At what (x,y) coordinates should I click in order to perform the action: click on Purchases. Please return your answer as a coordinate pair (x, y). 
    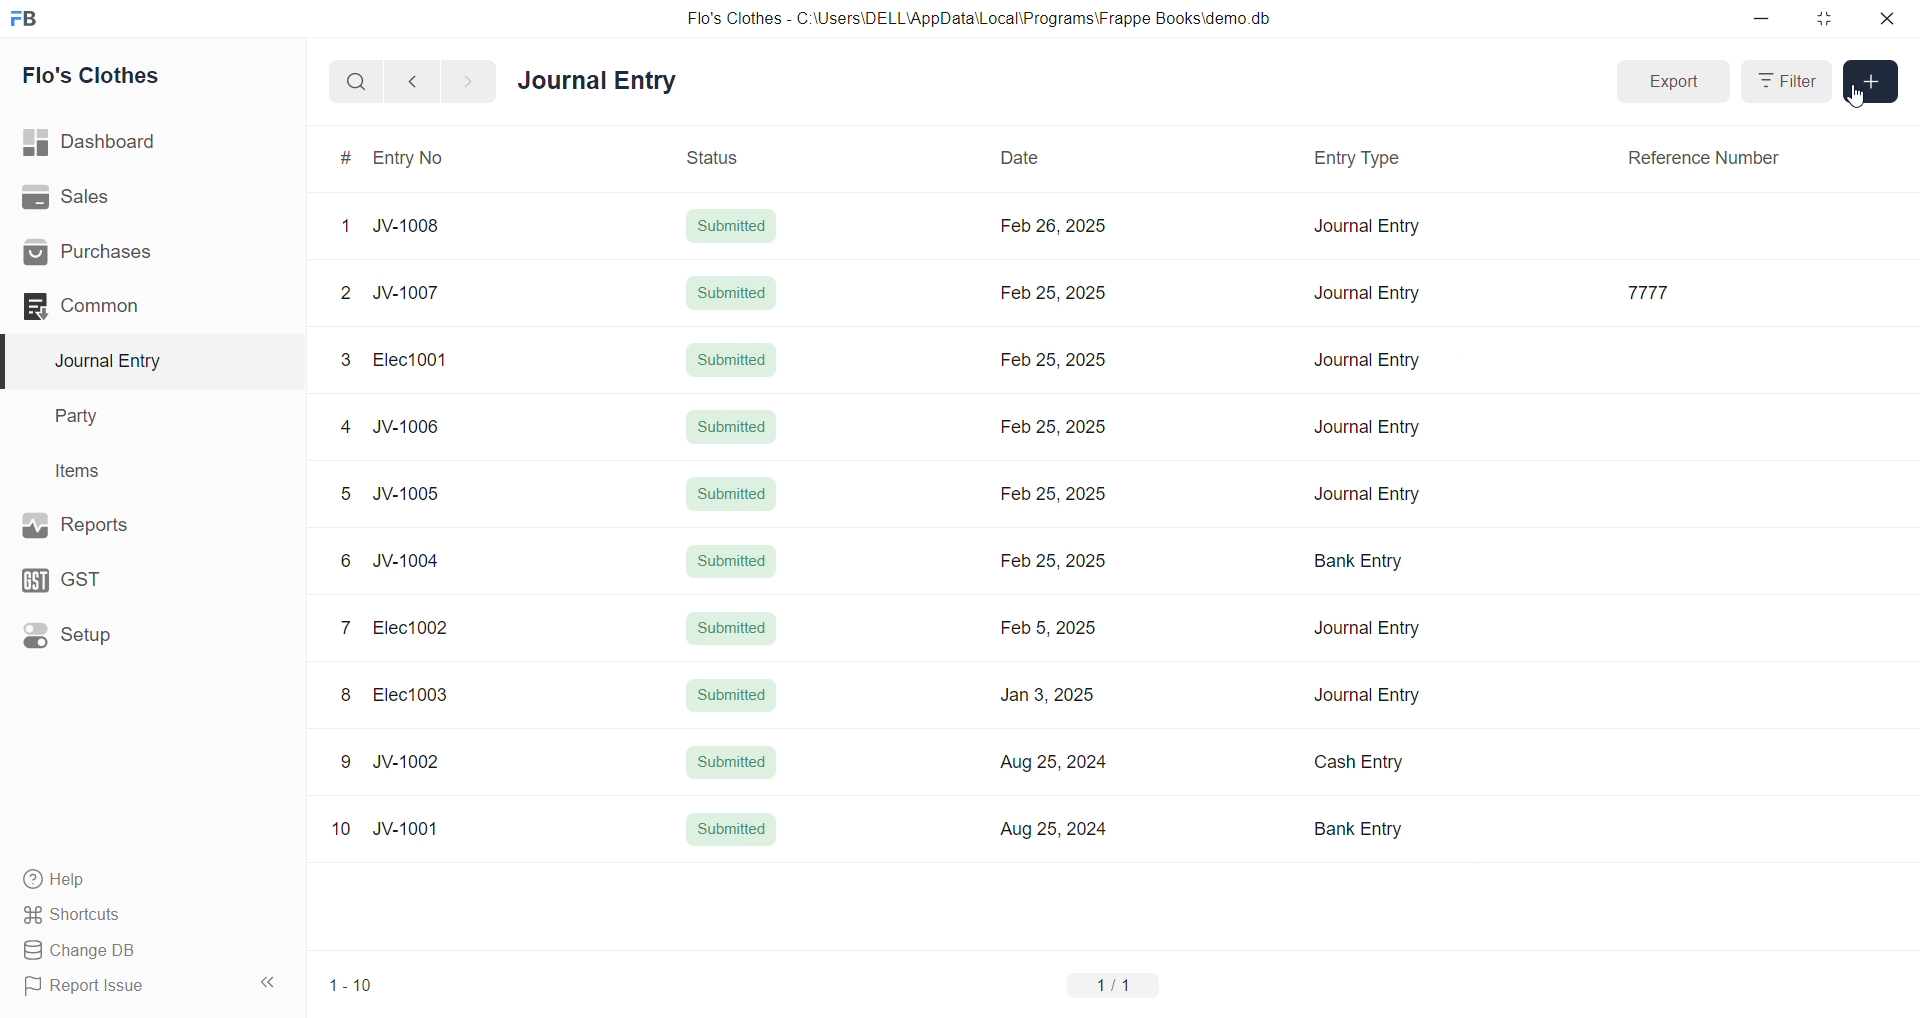
    Looking at the image, I should click on (121, 254).